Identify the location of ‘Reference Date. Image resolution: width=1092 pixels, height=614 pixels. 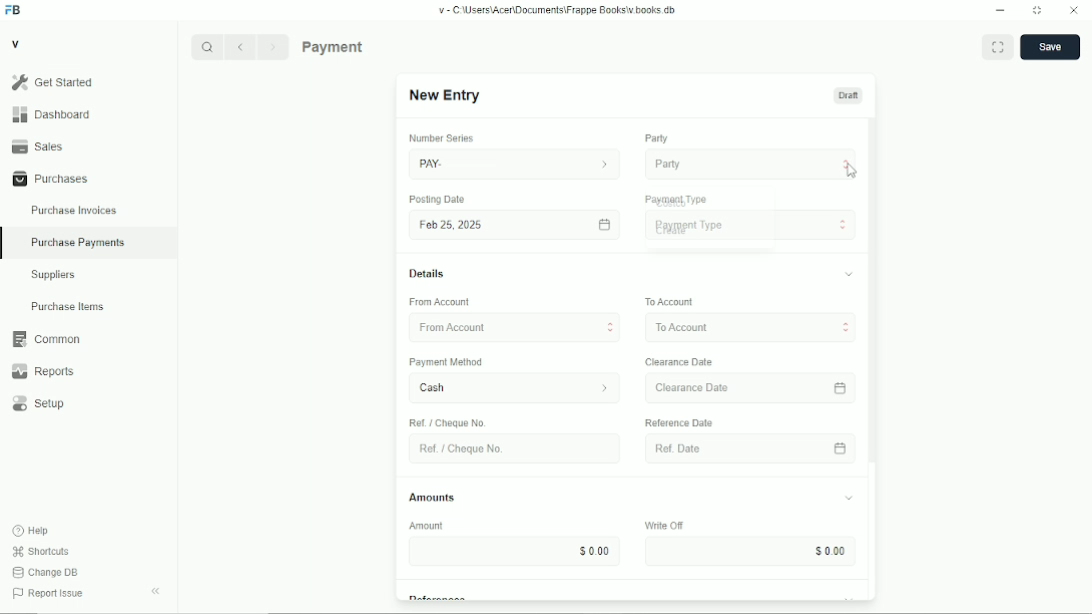
(682, 422).